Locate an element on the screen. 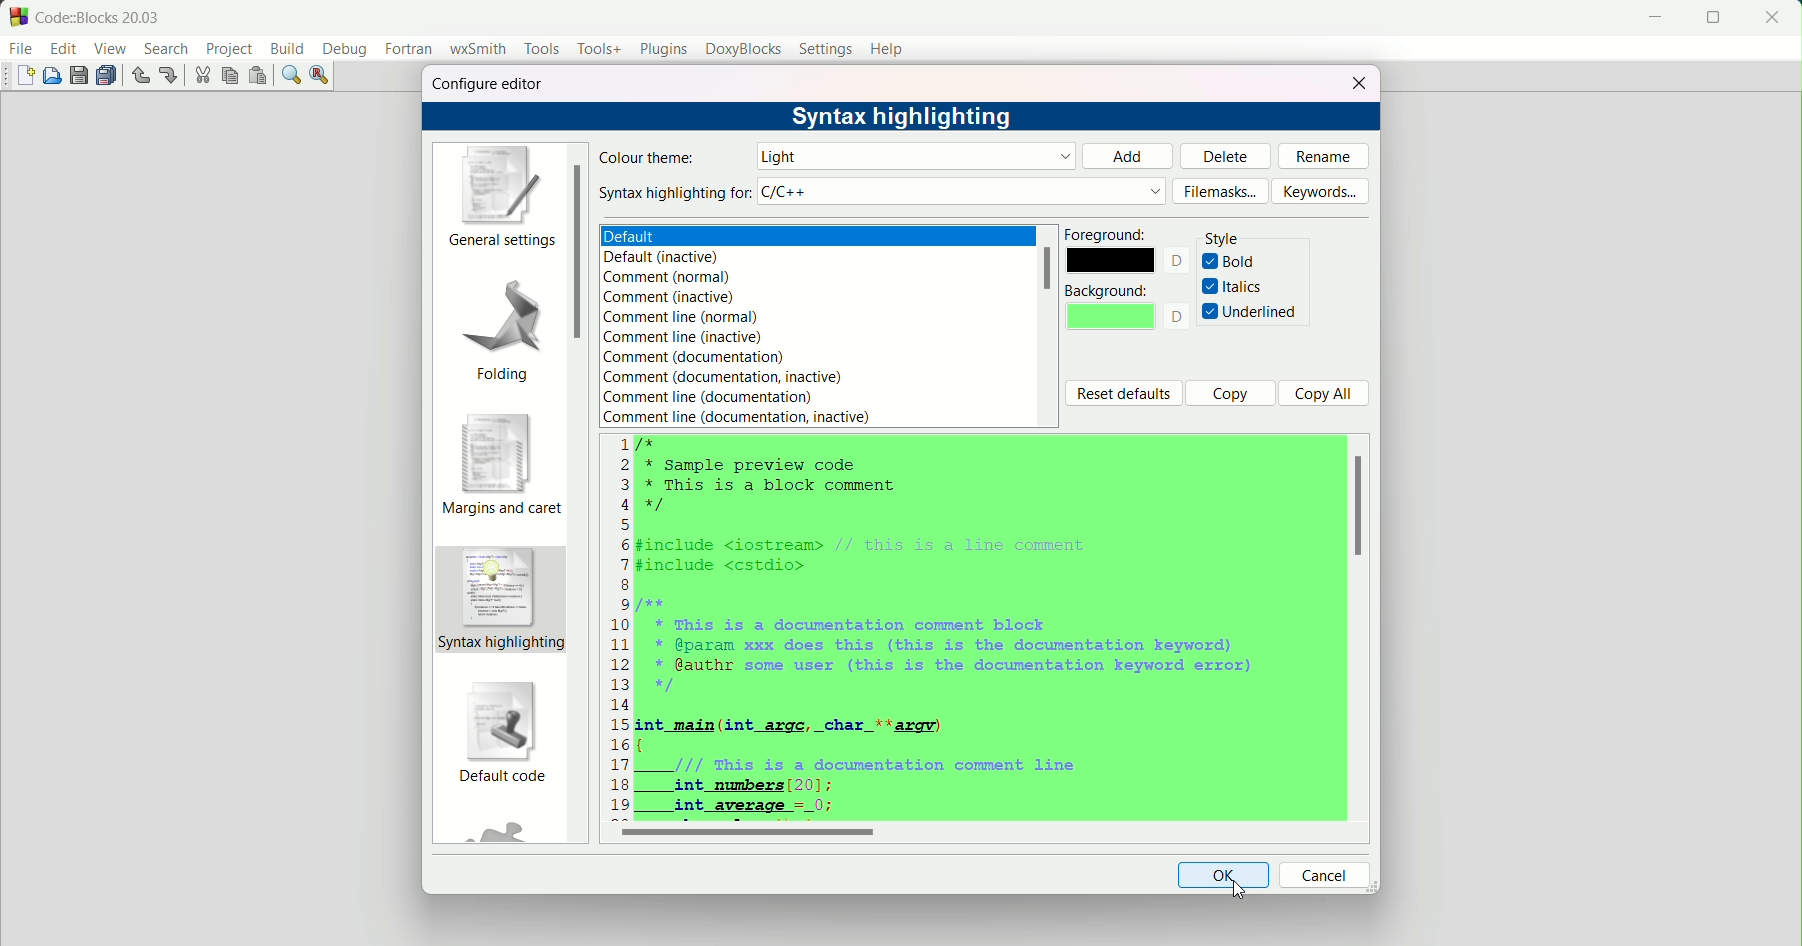 Image resolution: width=1802 pixels, height=946 pixels. tools+ is located at coordinates (596, 50).